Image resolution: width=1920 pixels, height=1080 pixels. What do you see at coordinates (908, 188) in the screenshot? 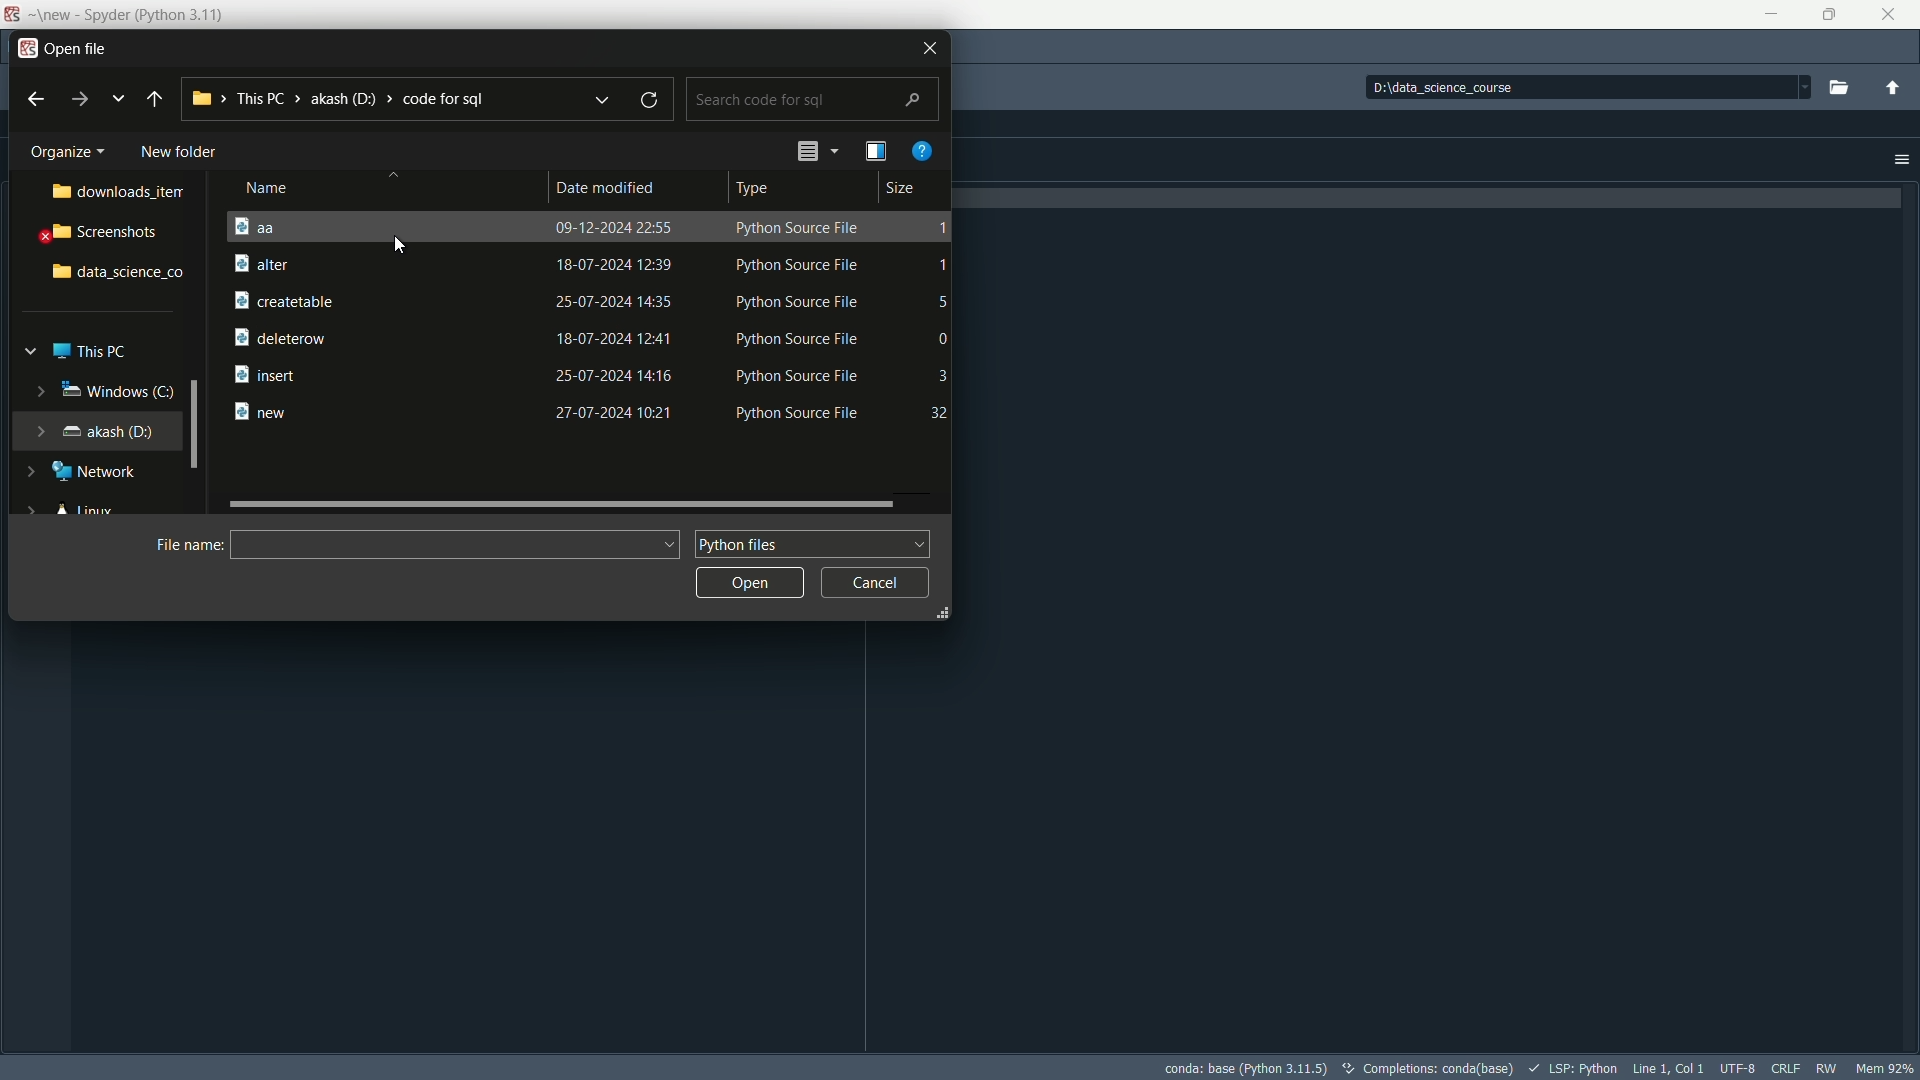
I see `size` at bounding box center [908, 188].